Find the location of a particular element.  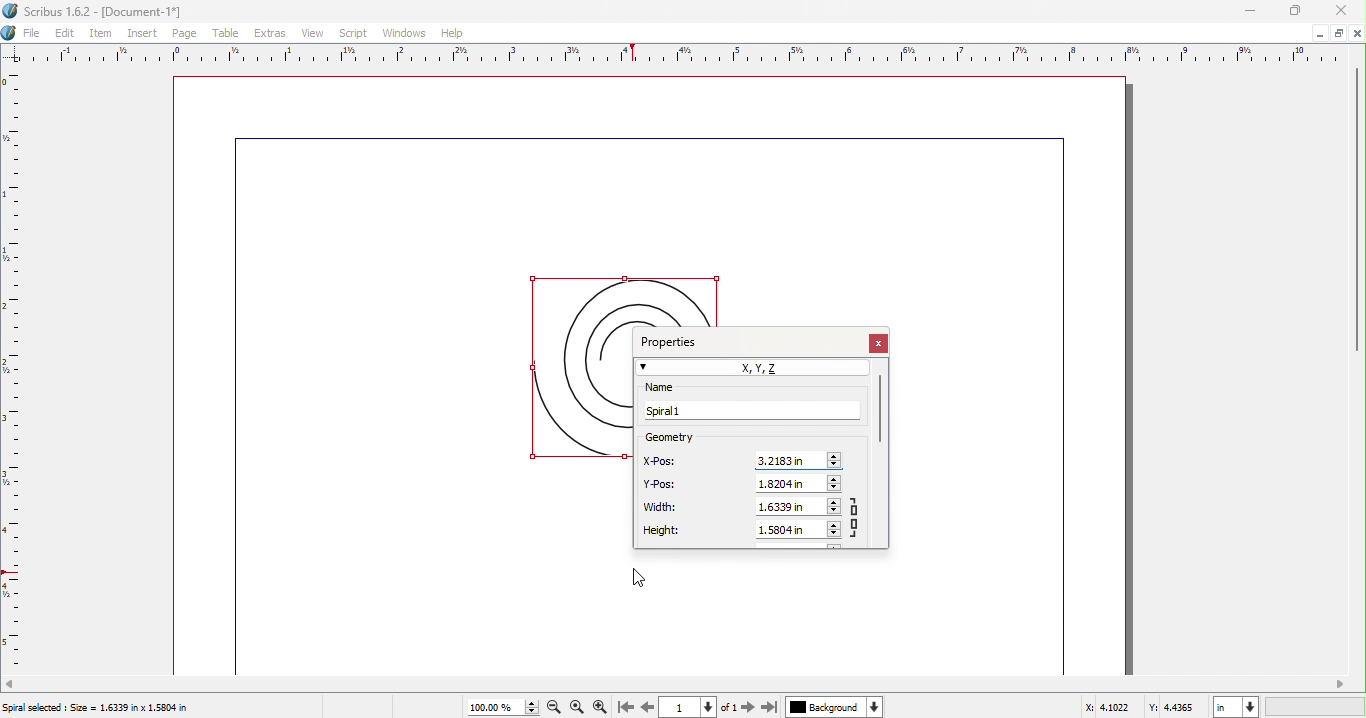

Width of current selection is located at coordinates (788, 508).